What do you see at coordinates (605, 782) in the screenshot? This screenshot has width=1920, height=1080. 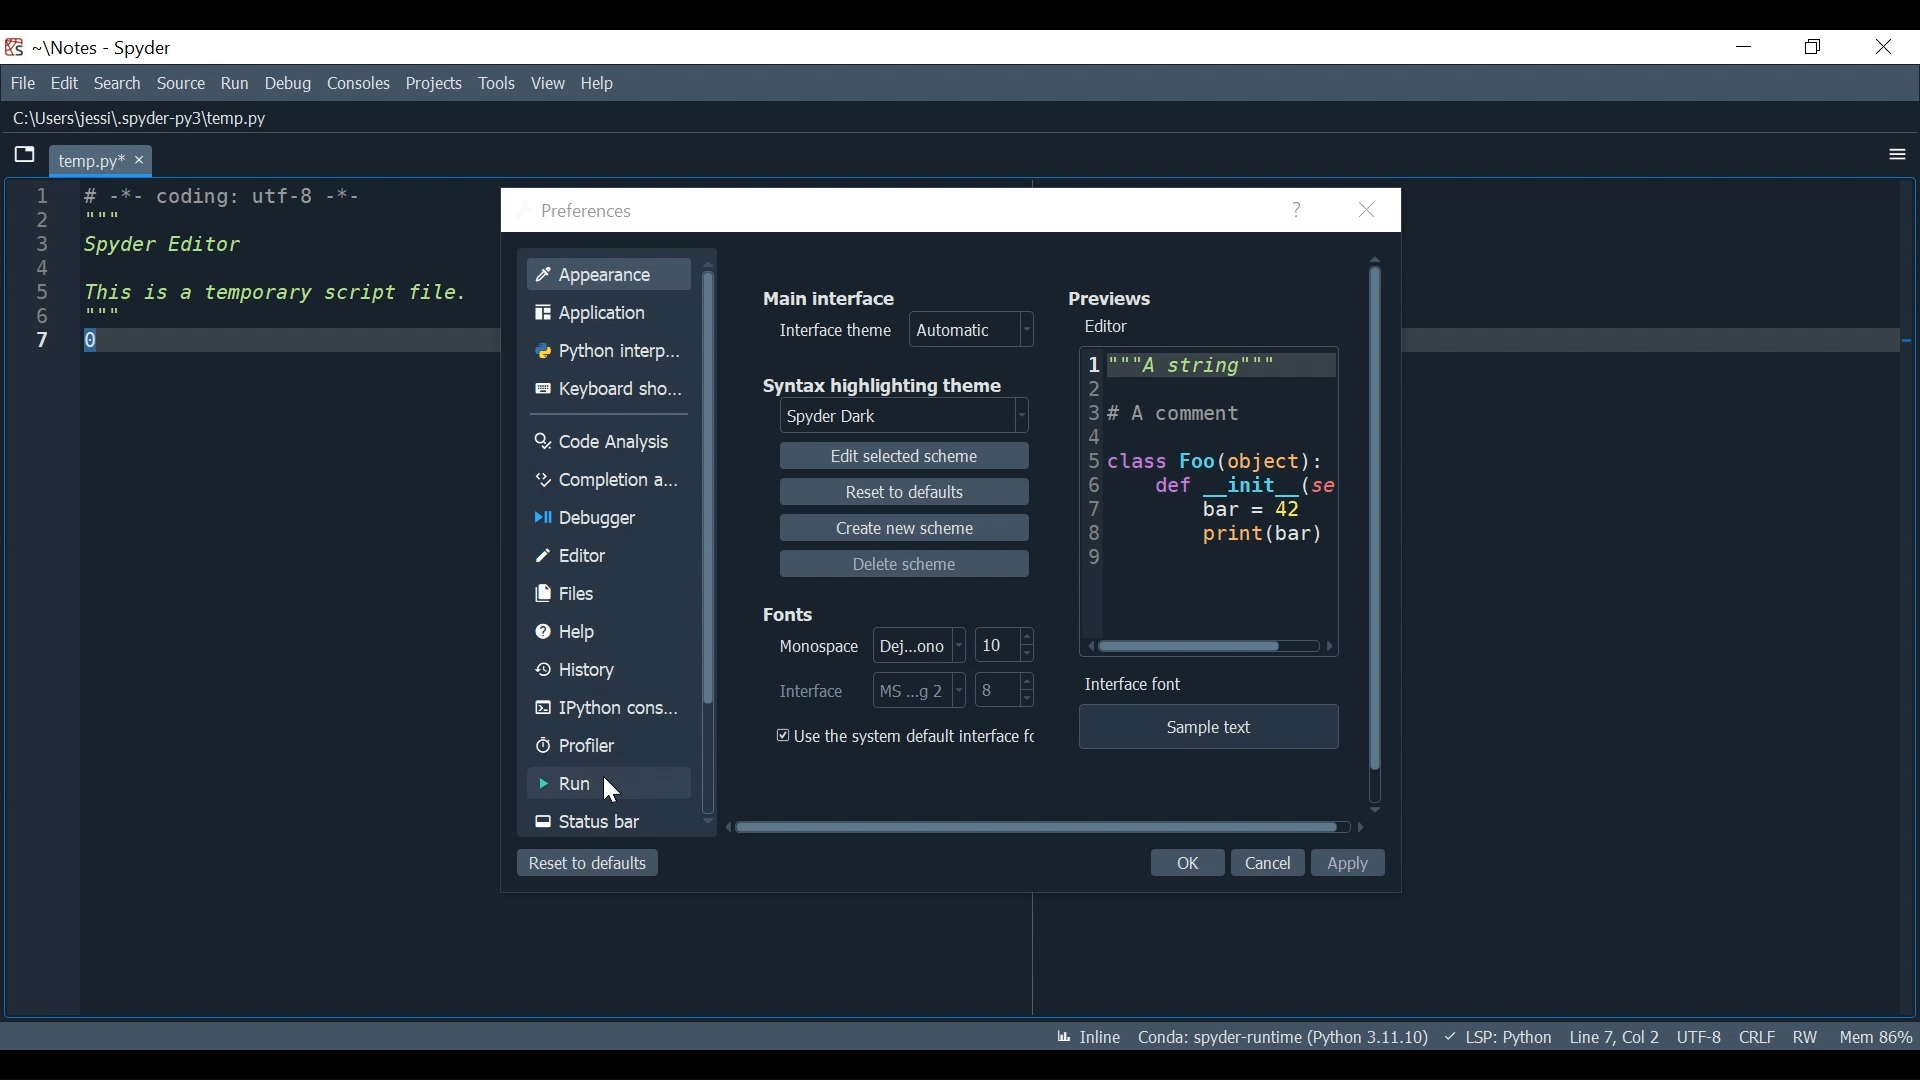 I see `Run` at bounding box center [605, 782].